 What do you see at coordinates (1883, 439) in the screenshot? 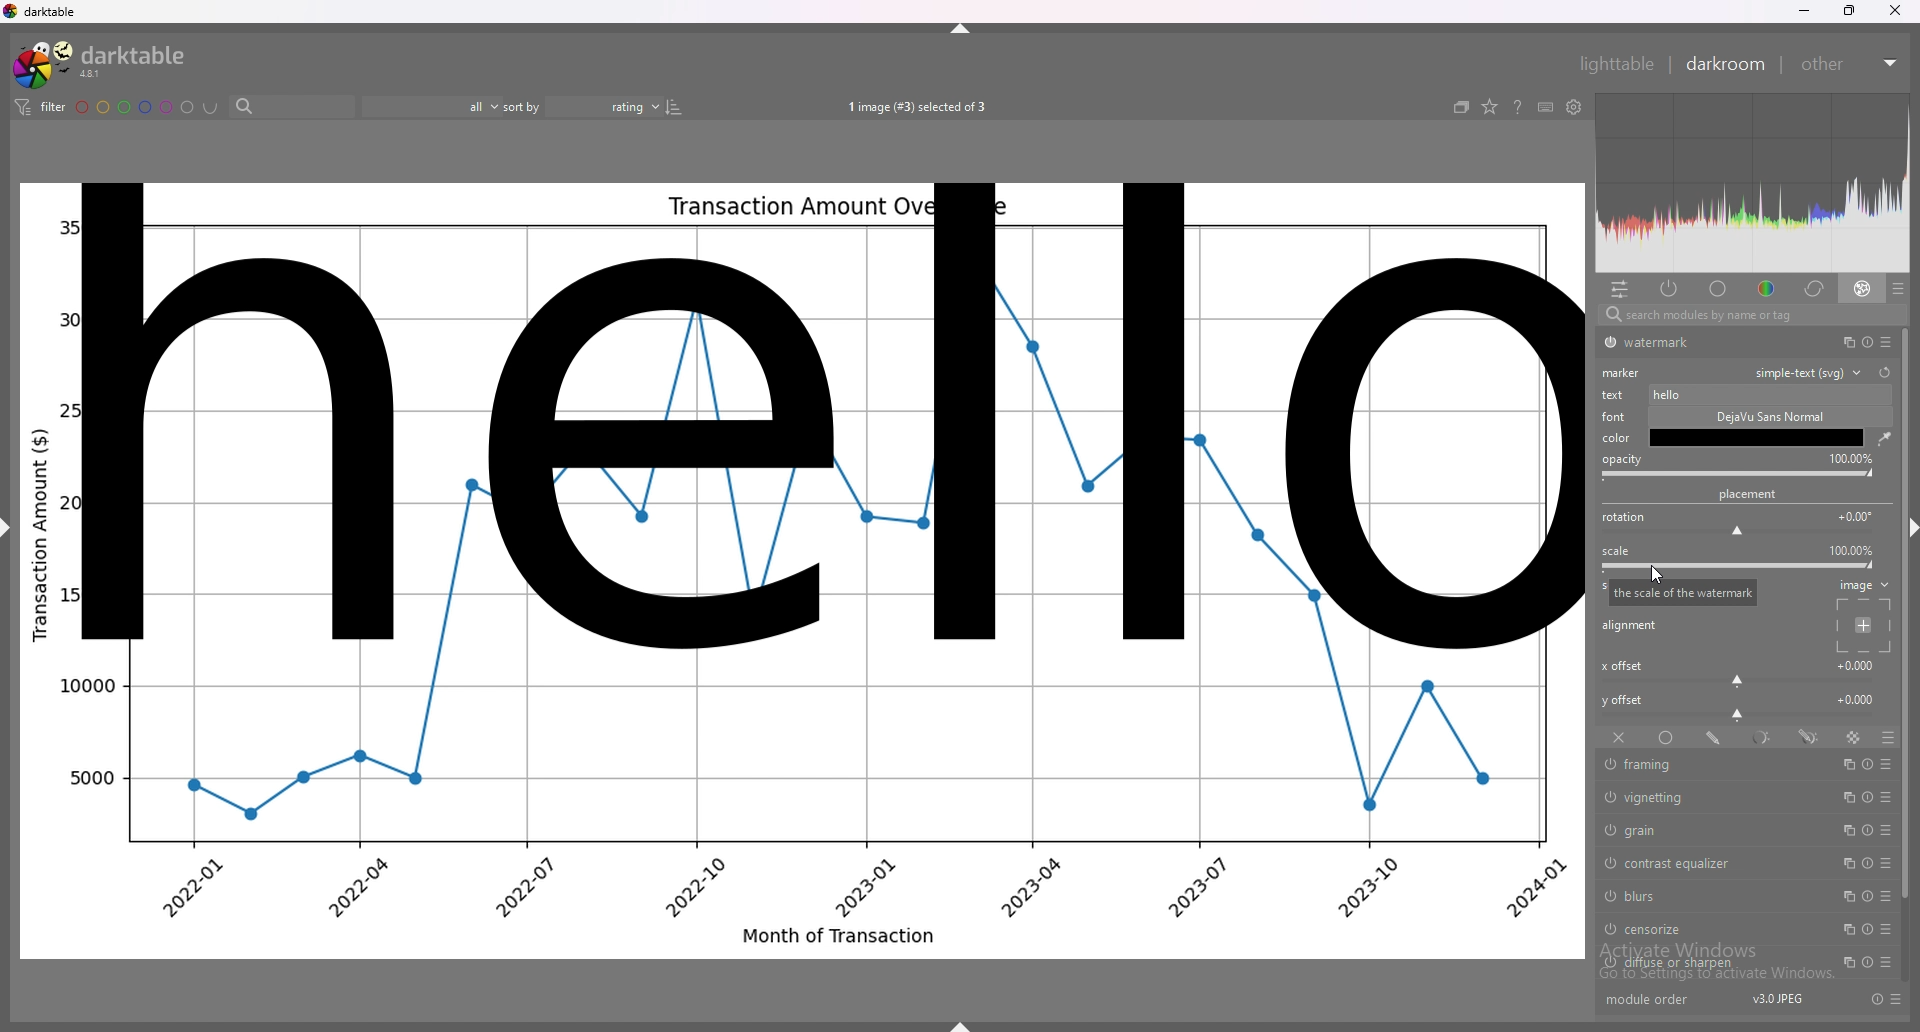
I see `waterdrop` at bounding box center [1883, 439].